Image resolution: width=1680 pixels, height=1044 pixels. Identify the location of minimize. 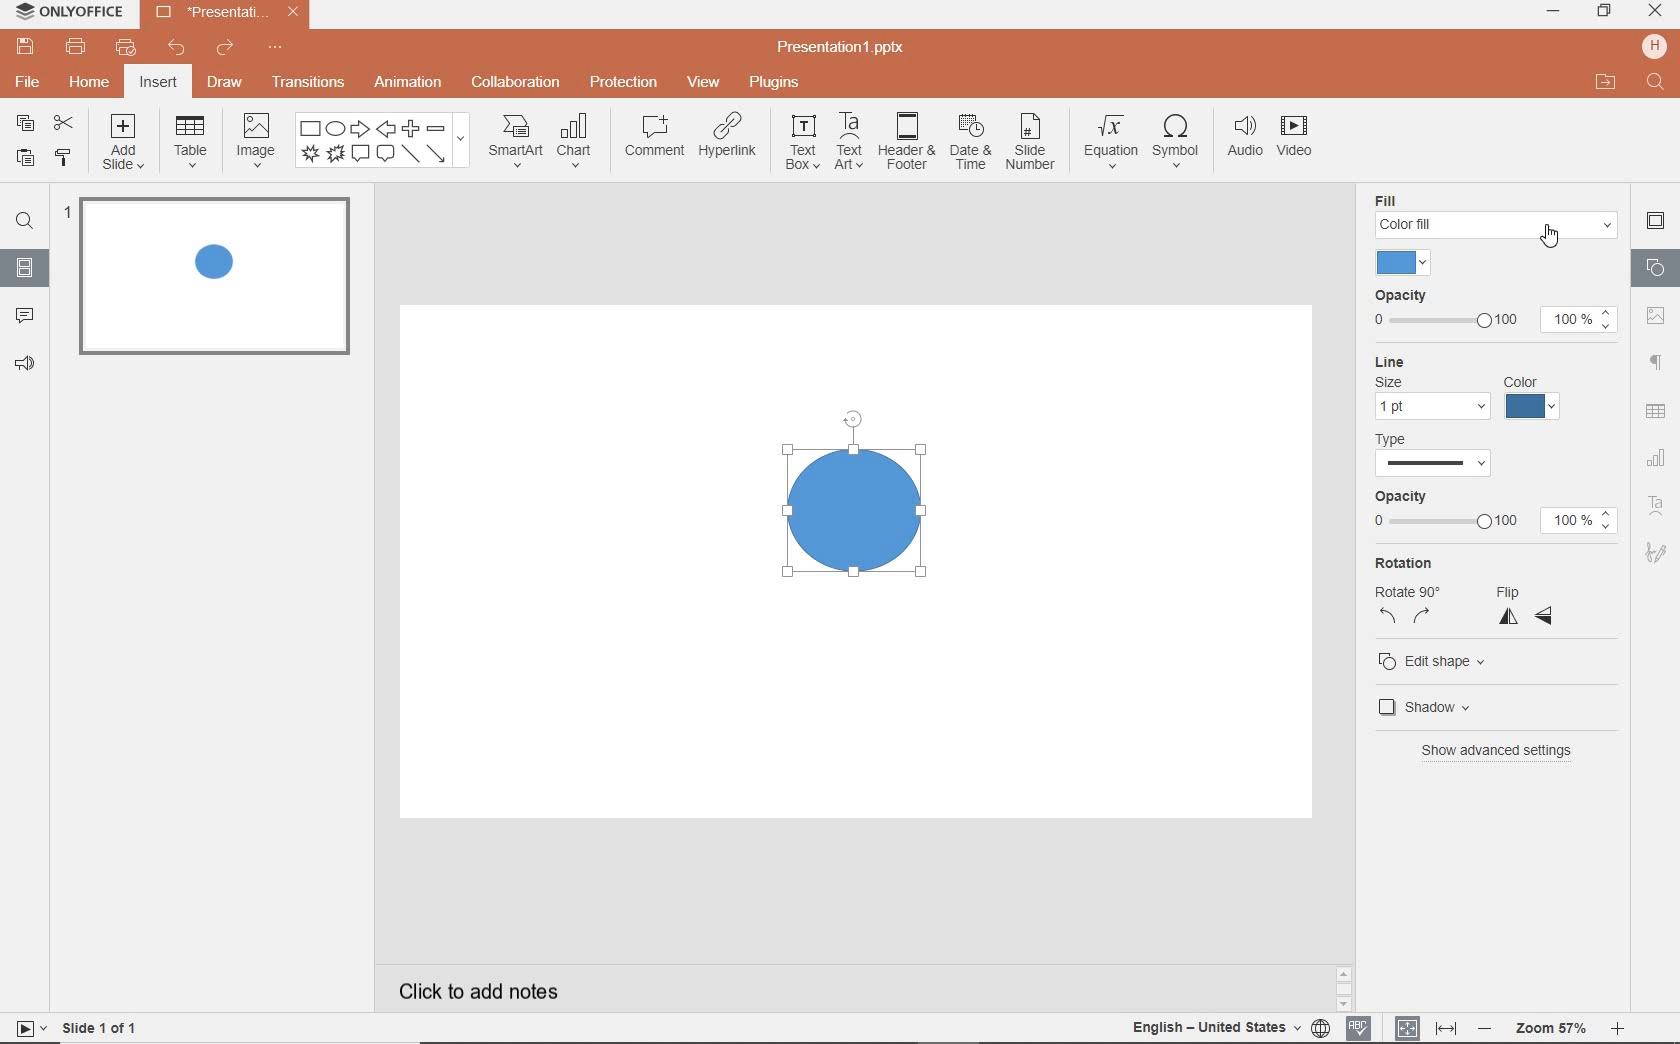
(1555, 11).